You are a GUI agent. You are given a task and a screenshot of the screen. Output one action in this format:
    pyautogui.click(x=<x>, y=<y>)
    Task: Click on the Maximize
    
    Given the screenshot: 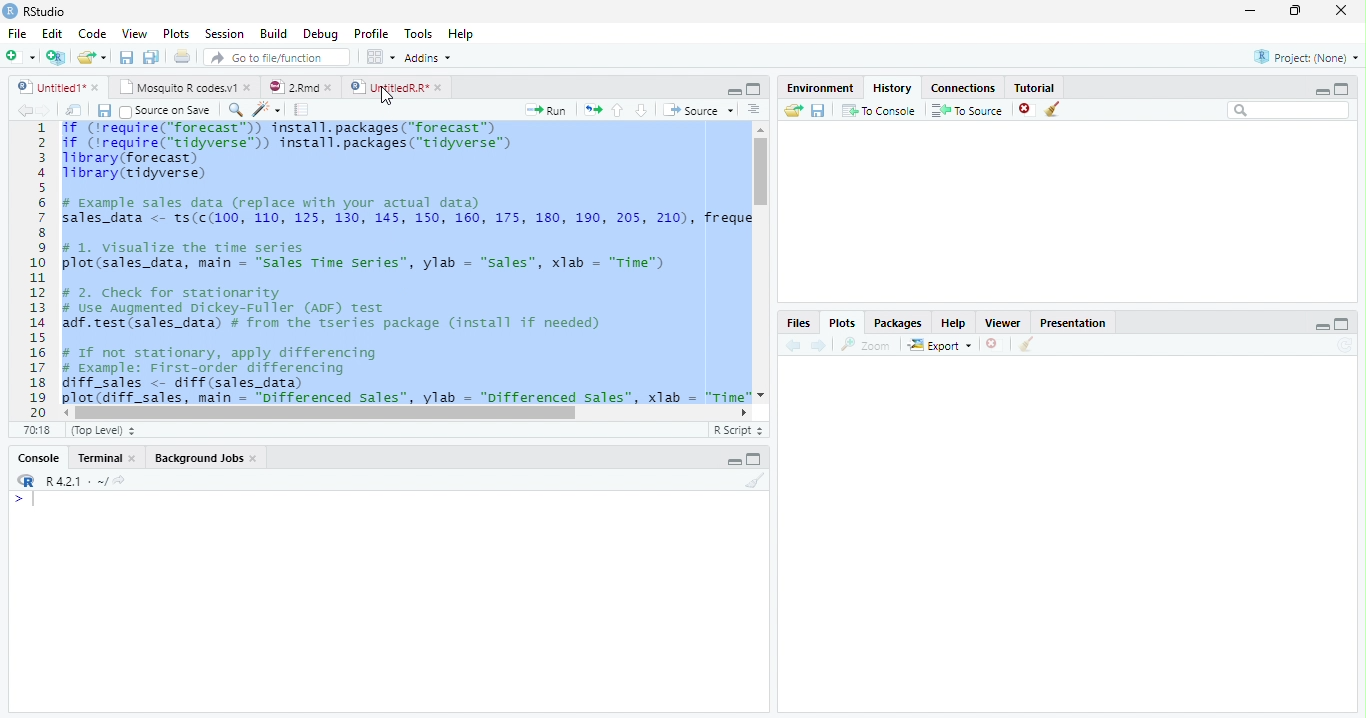 What is the action you would take?
    pyautogui.click(x=1346, y=88)
    